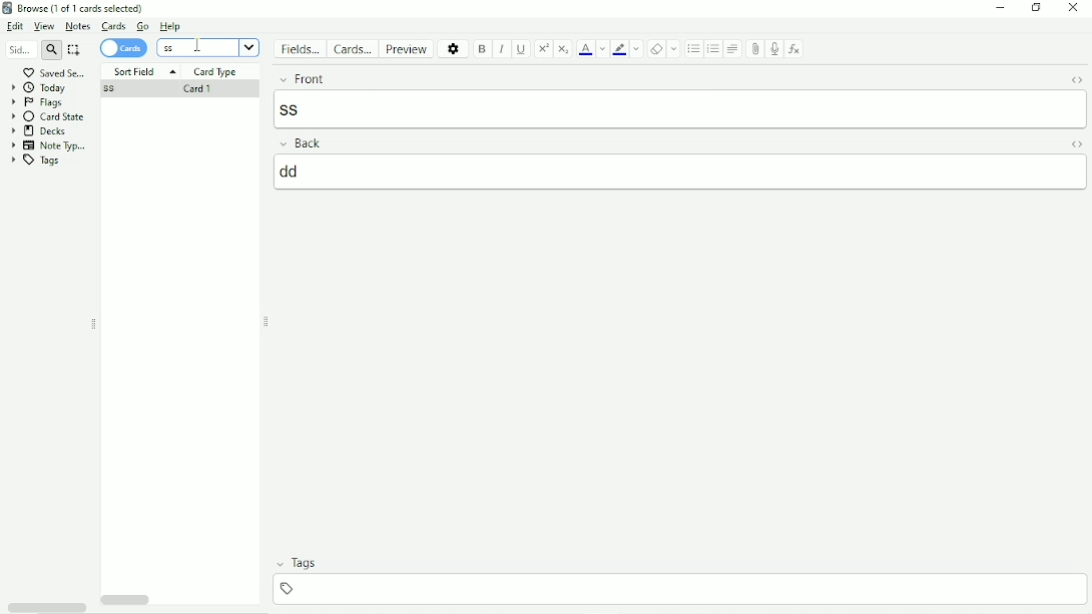  Describe the element at coordinates (501, 49) in the screenshot. I see `Italic` at that location.